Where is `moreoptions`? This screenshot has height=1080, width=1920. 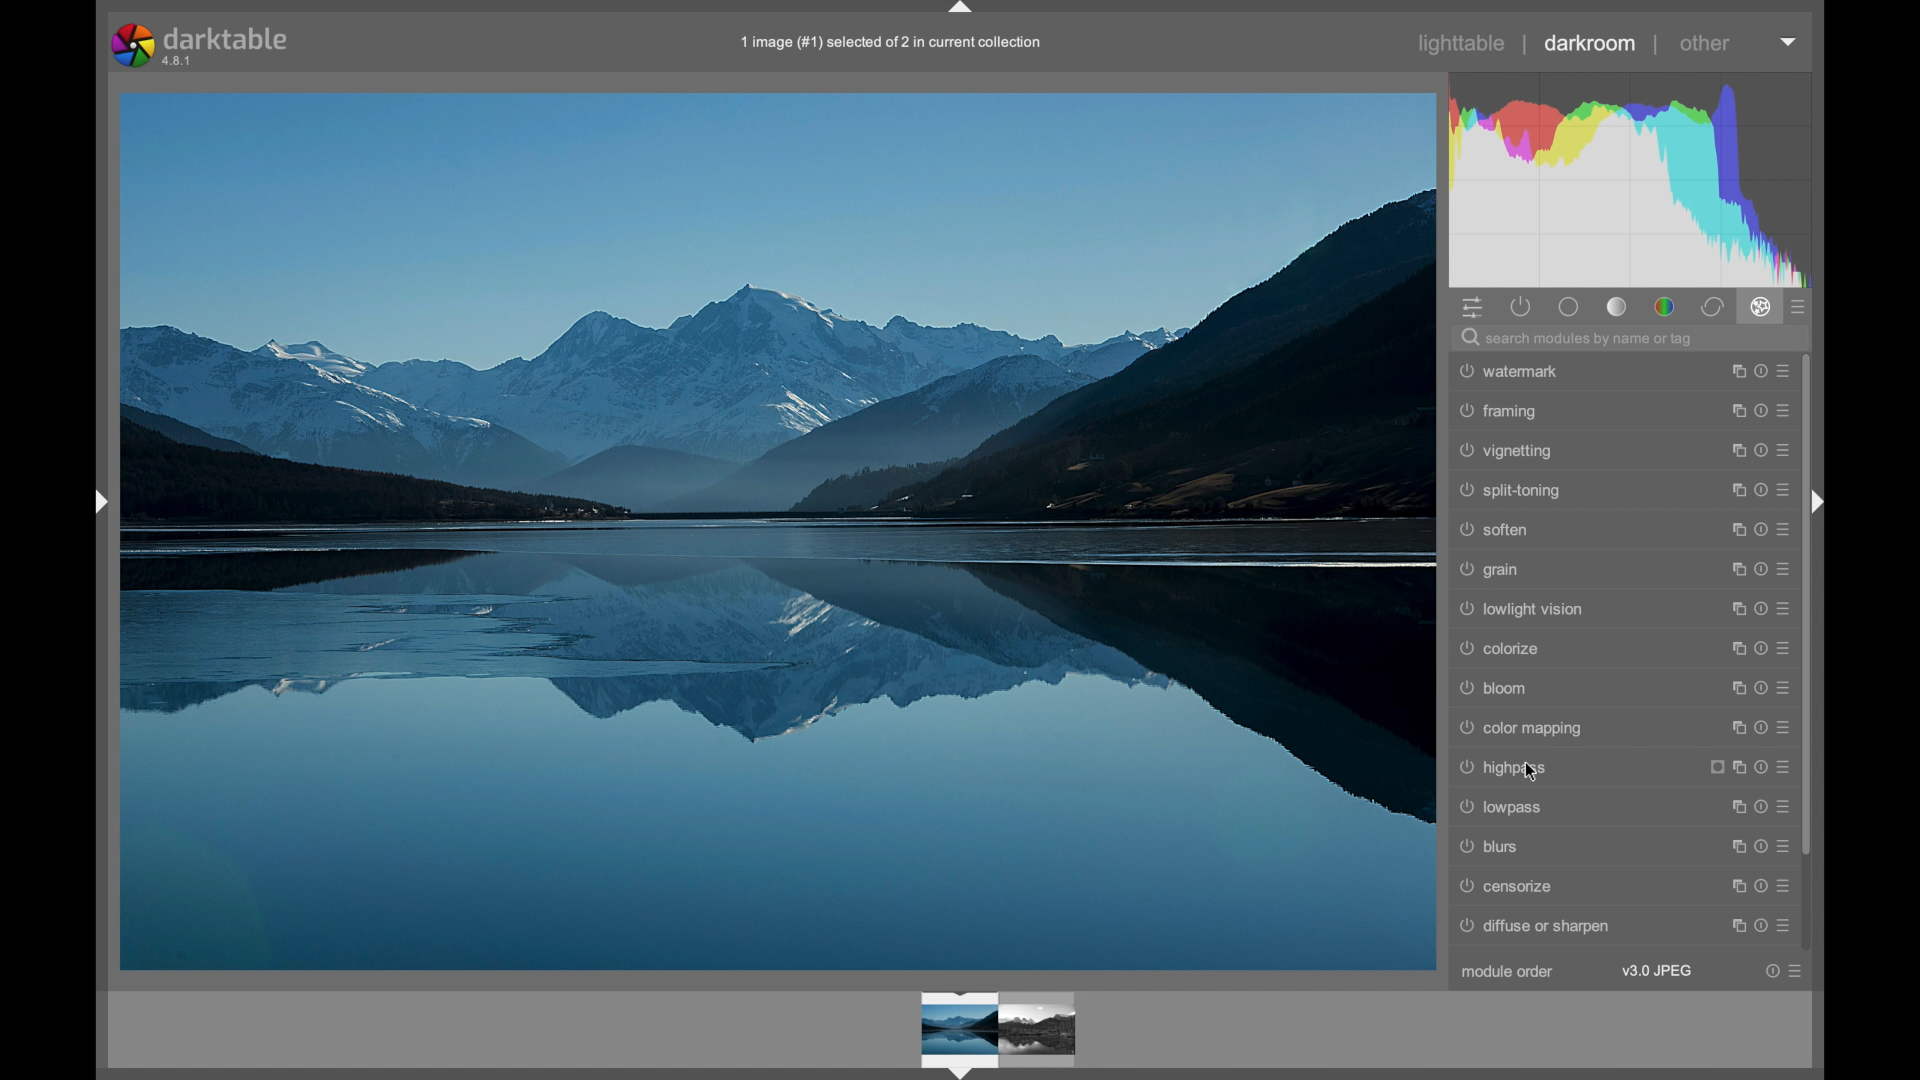
moreoptions is located at coordinates (1760, 648).